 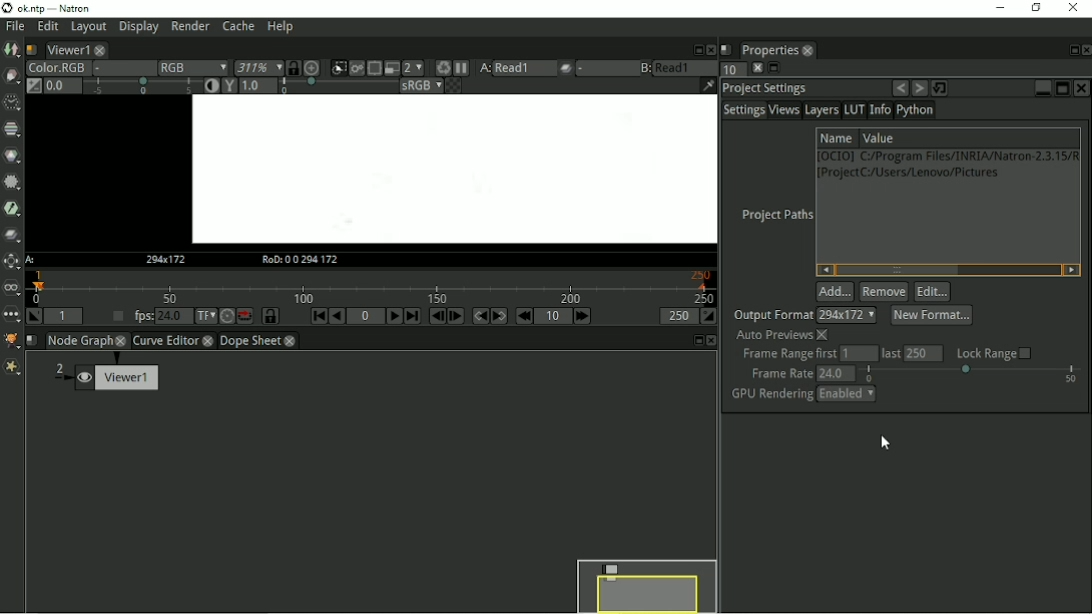 What do you see at coordinates (12, 261) in the screenshot?
I see `Transform` at bounding box center [12, 261].